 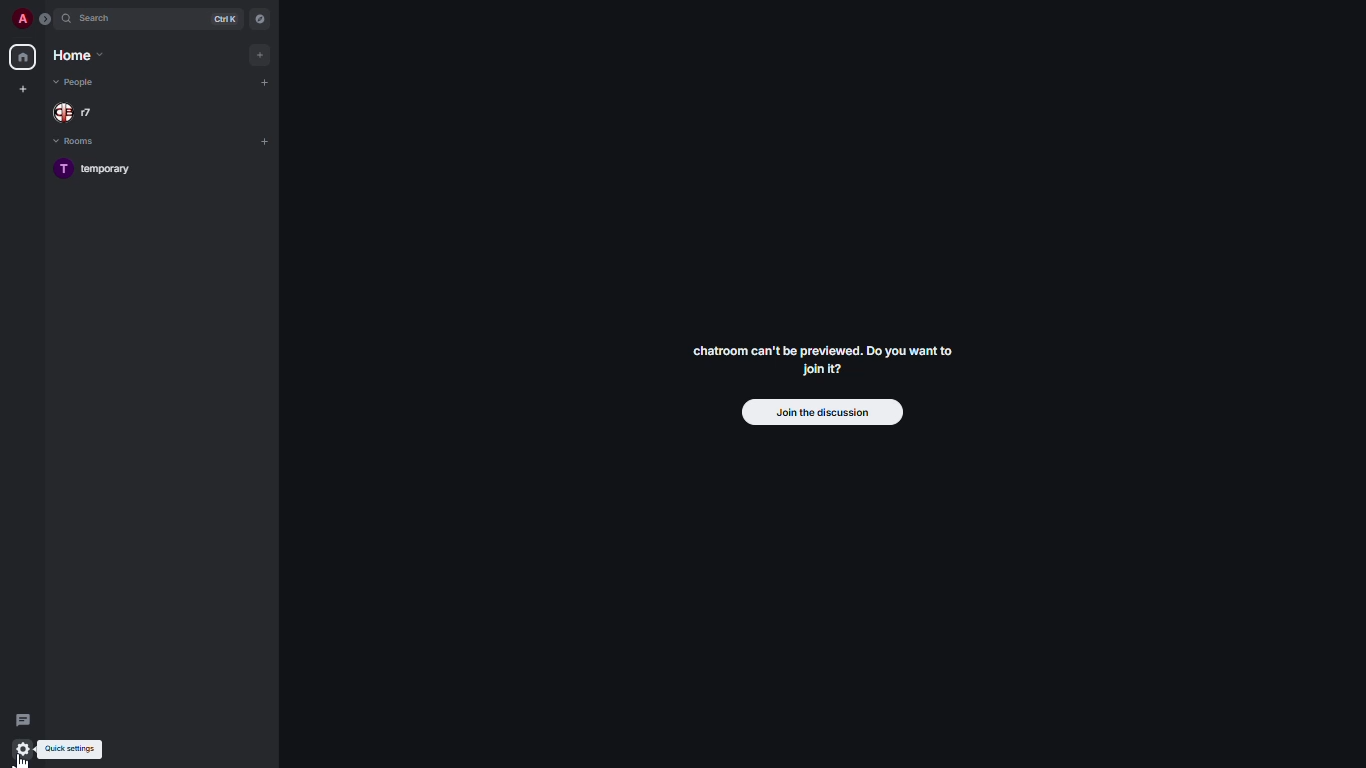 What do you see at coordinates (24, 749) in the screenshot?
I see `quick settings` at bounding box center [24, 749].